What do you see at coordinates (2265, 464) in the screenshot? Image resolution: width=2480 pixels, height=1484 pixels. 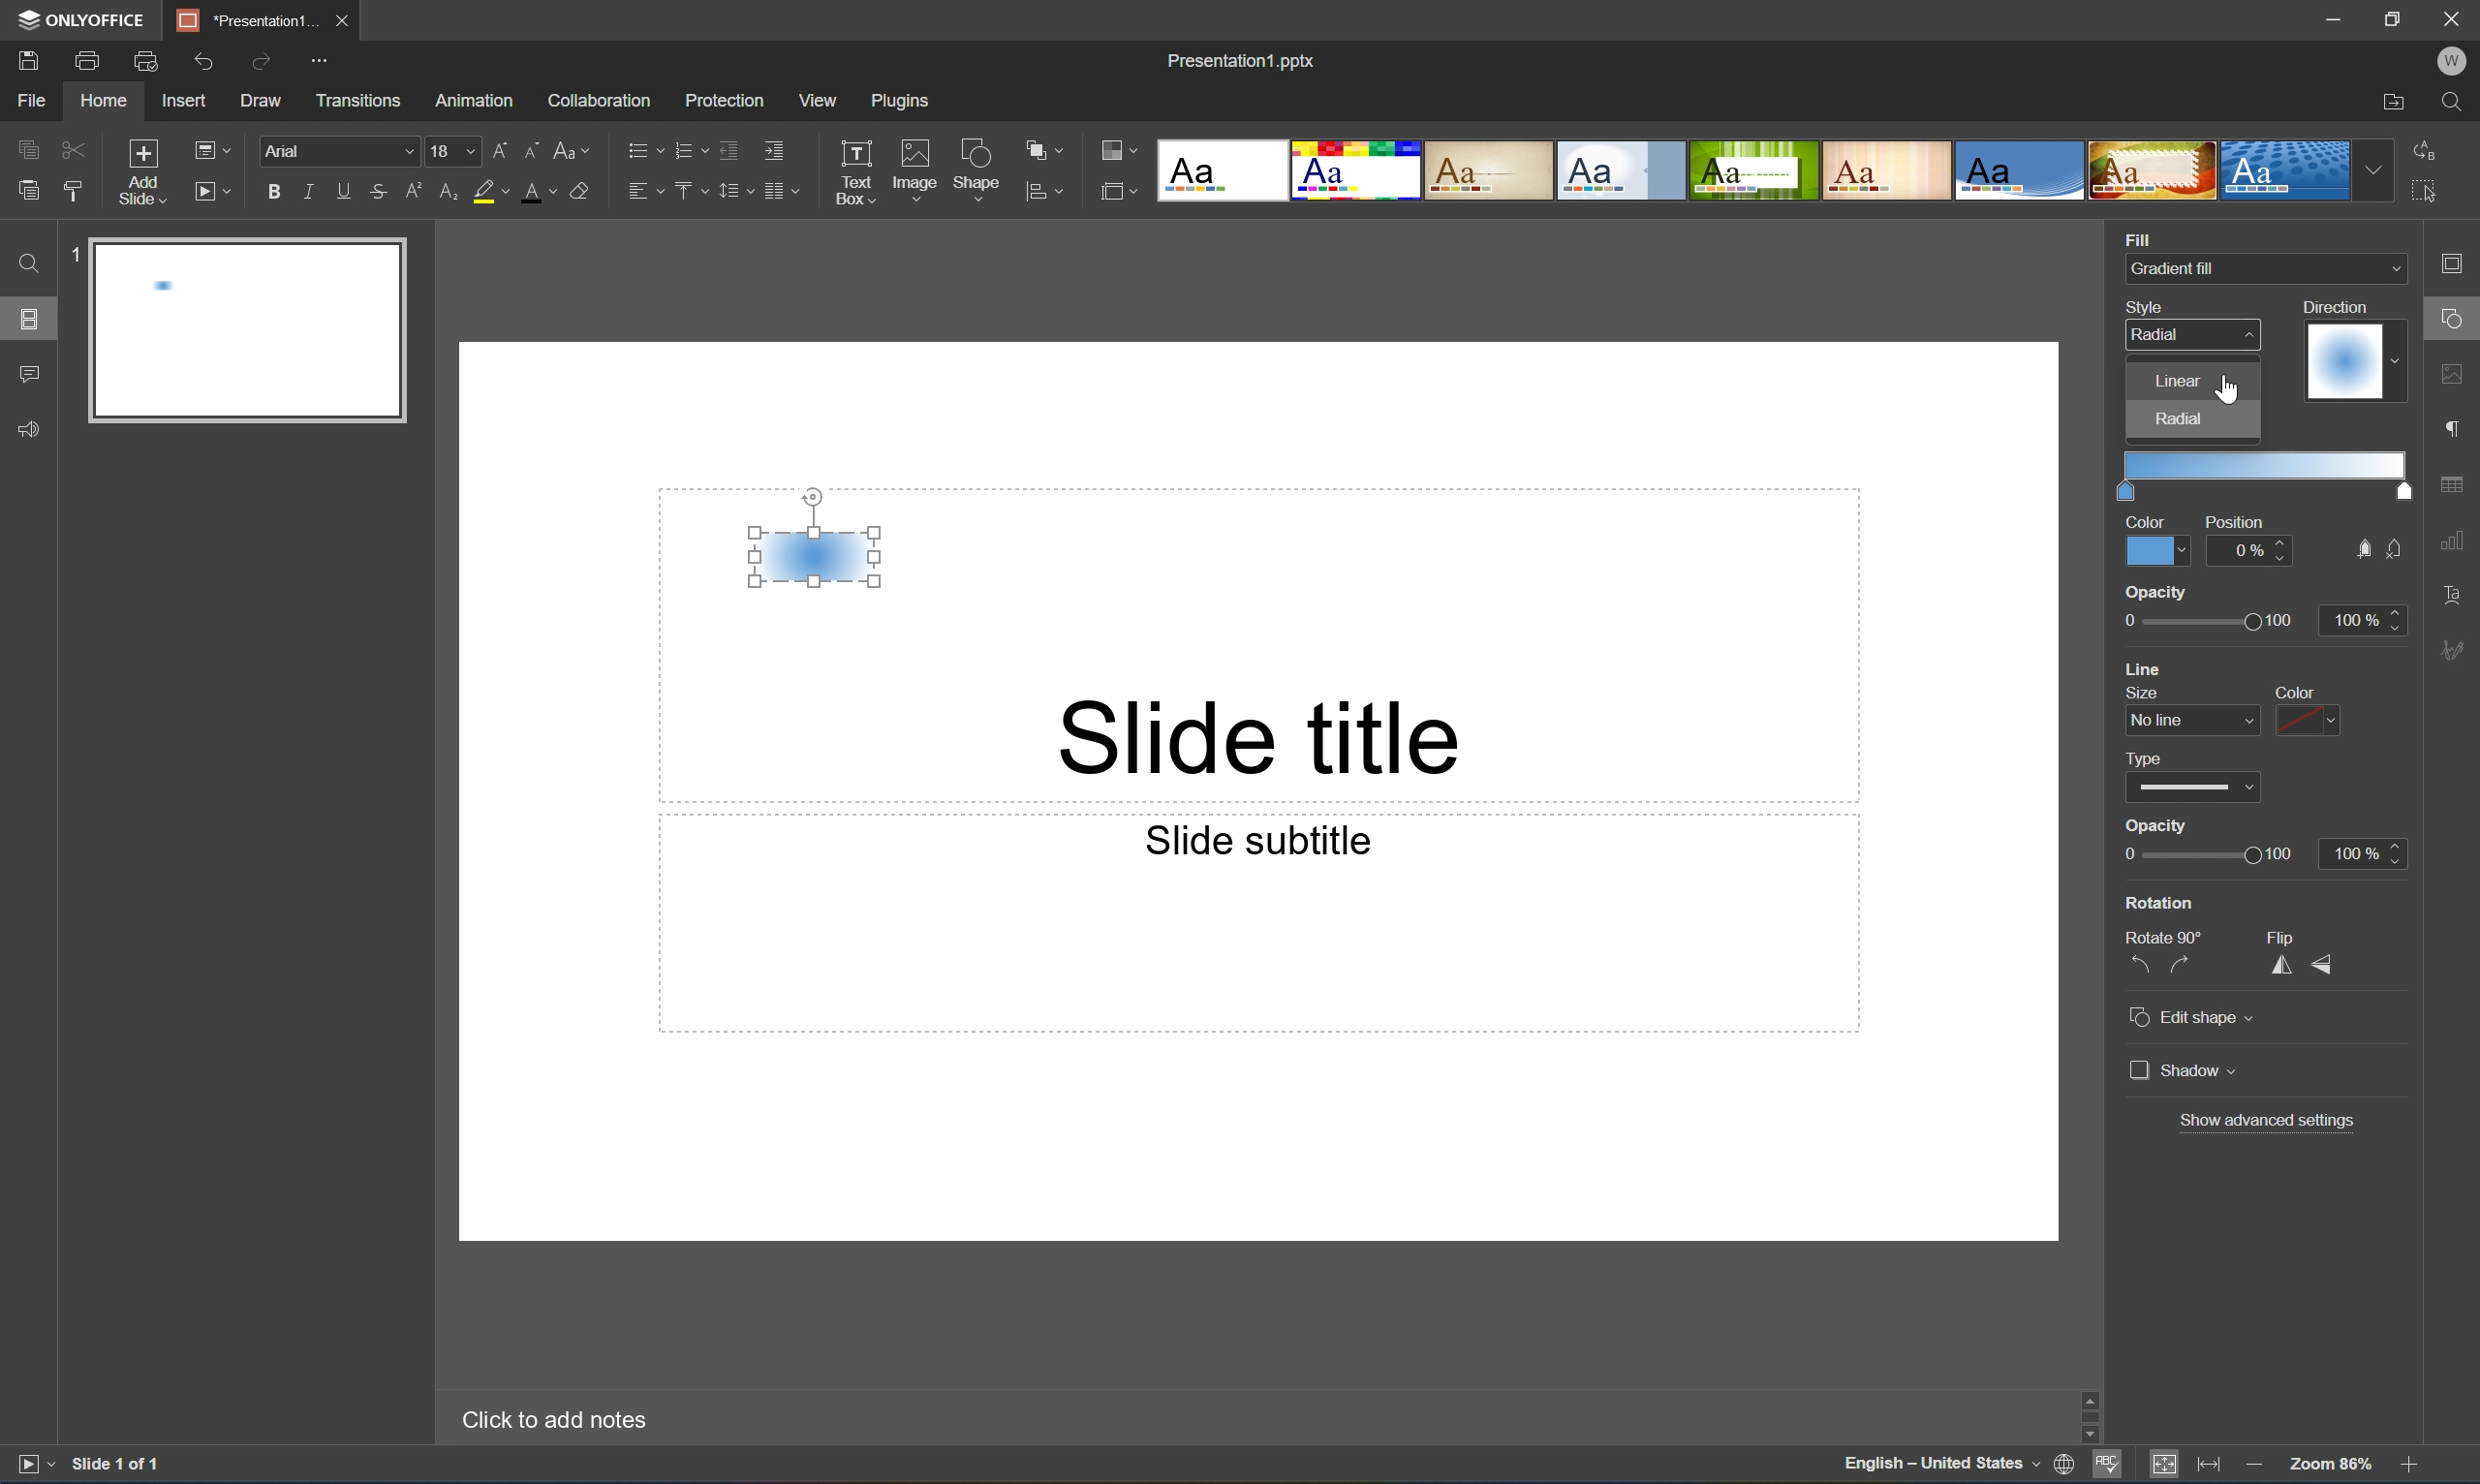 I see `Gradient scale` at bounding box center [2265, 464].